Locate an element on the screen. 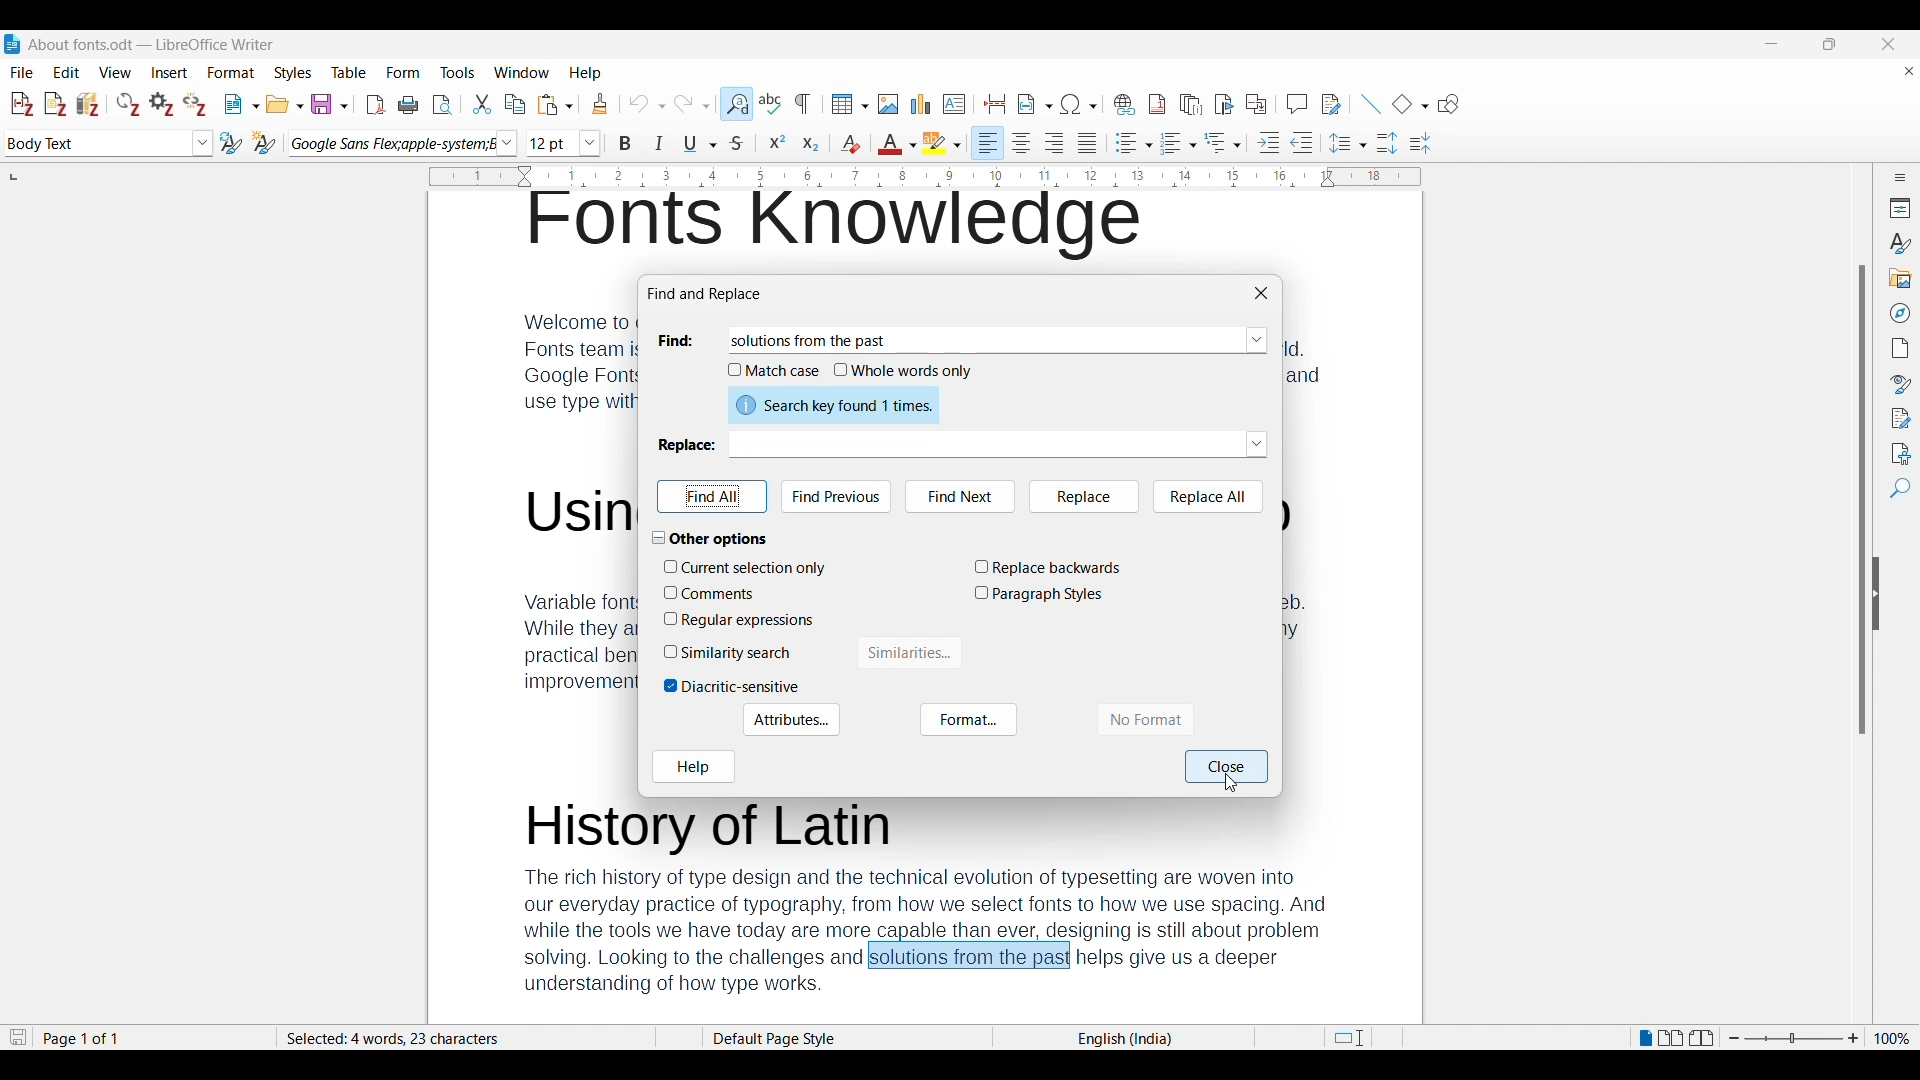  Toggle for Diacritic-sensitive is located at coordinates (732, 687).